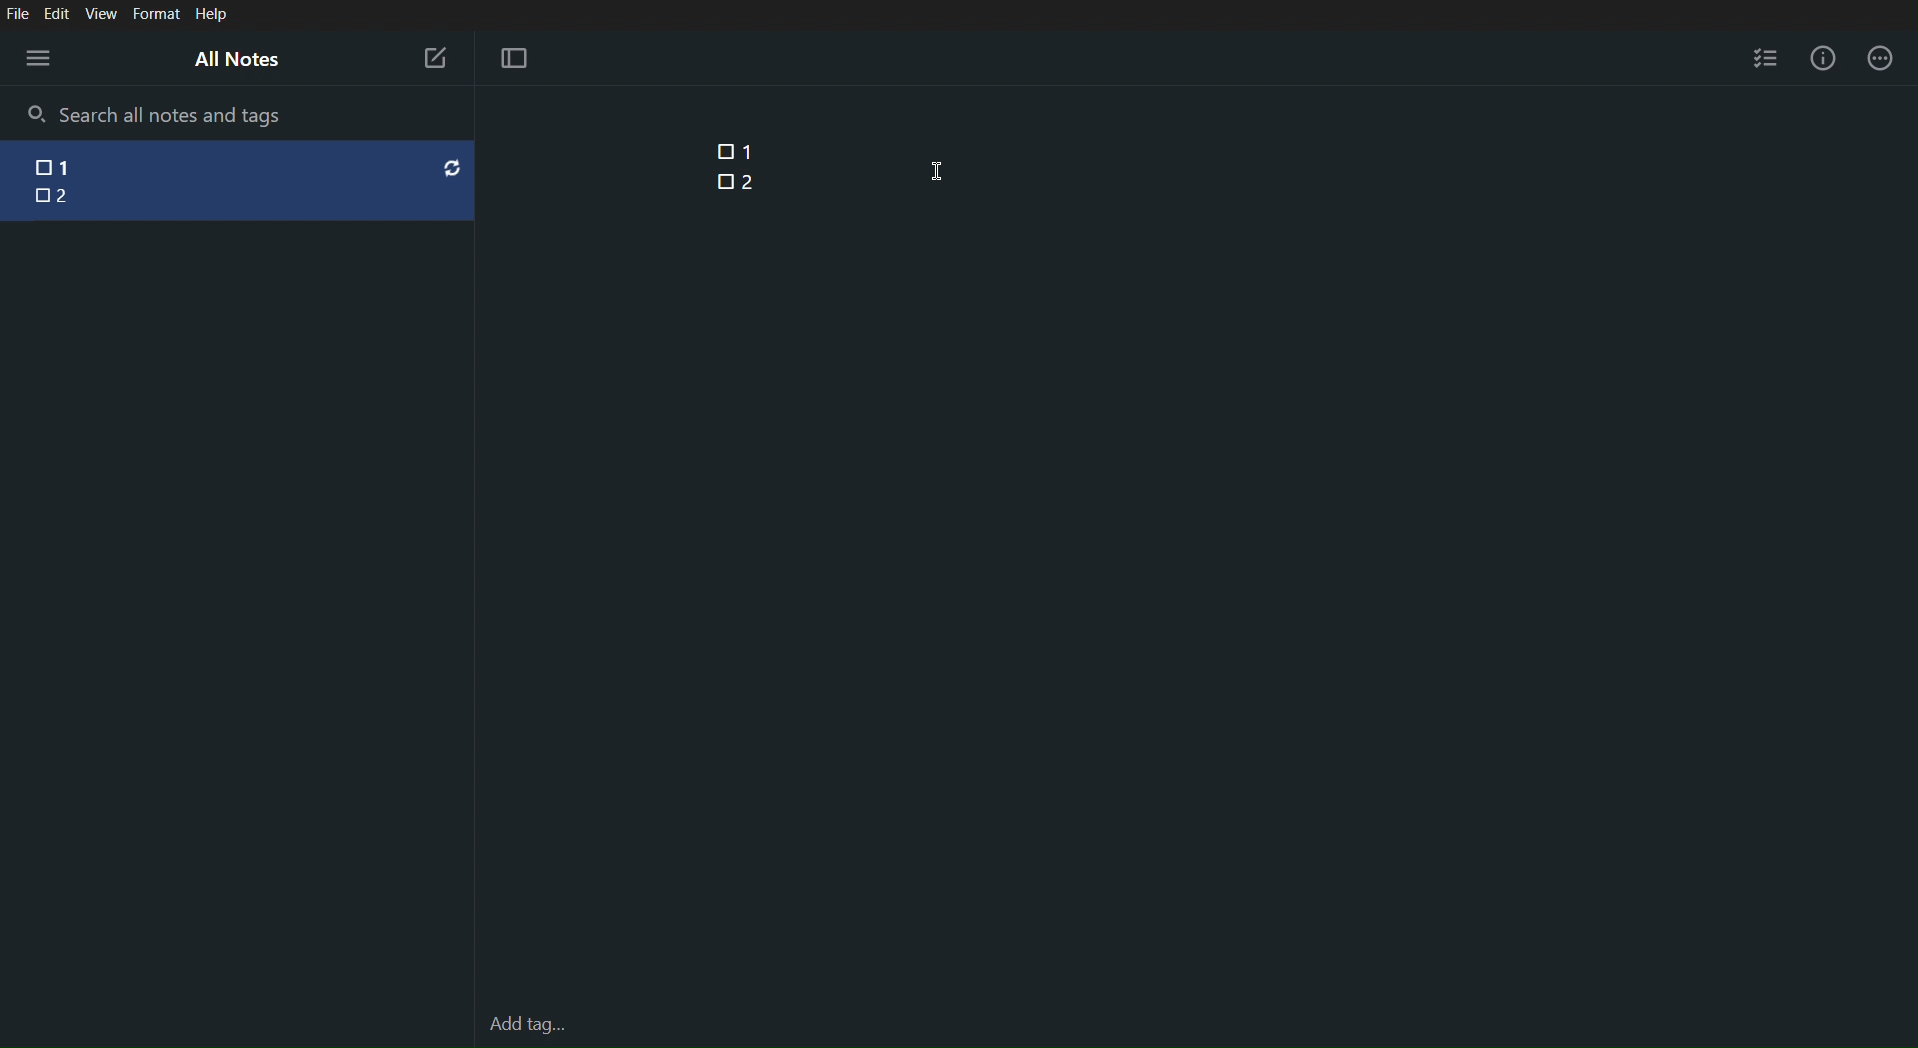 The width and height of the screenshot is (1918, 1048). Describe the element at coordinates (34, 169) in the screenshot. I see `checkbox` at that location.